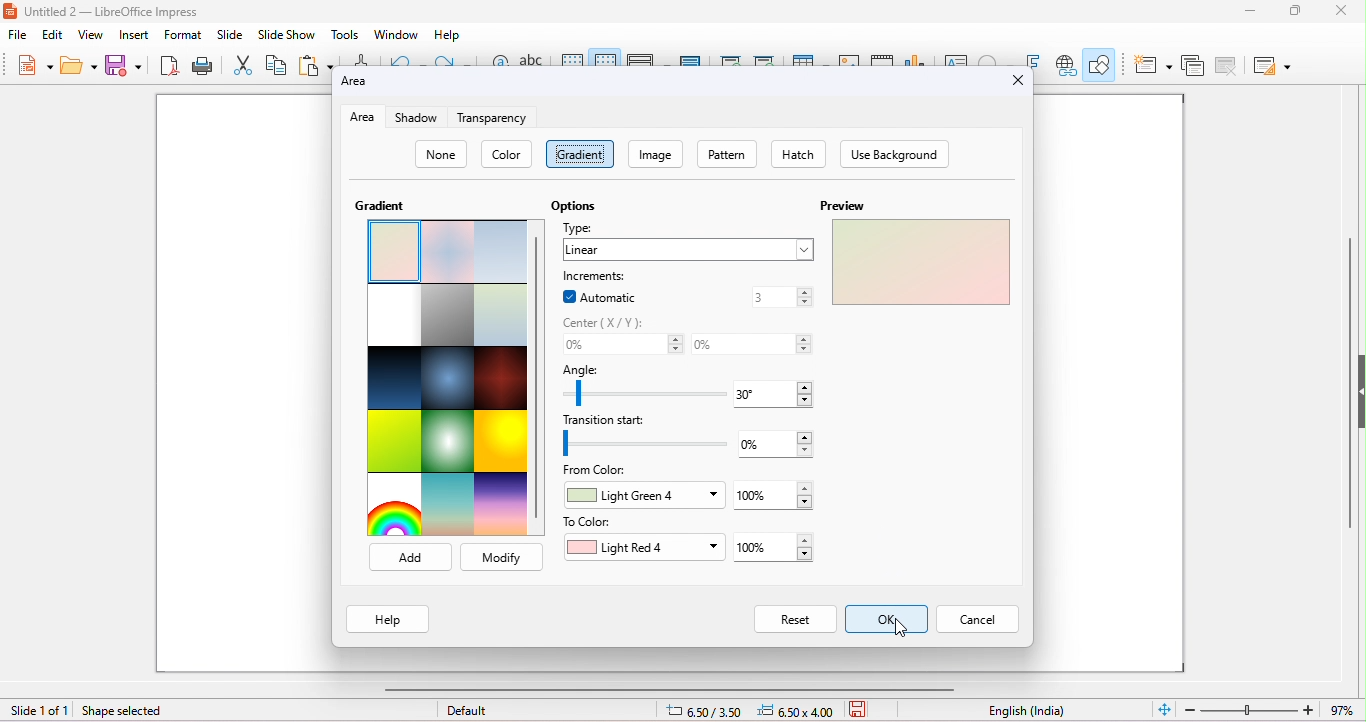 The image size is (1366, 722). What do you see at coordinates (1027, 711) in the screenshot?
I see `English (India)` at bounding box center [1027, 711].